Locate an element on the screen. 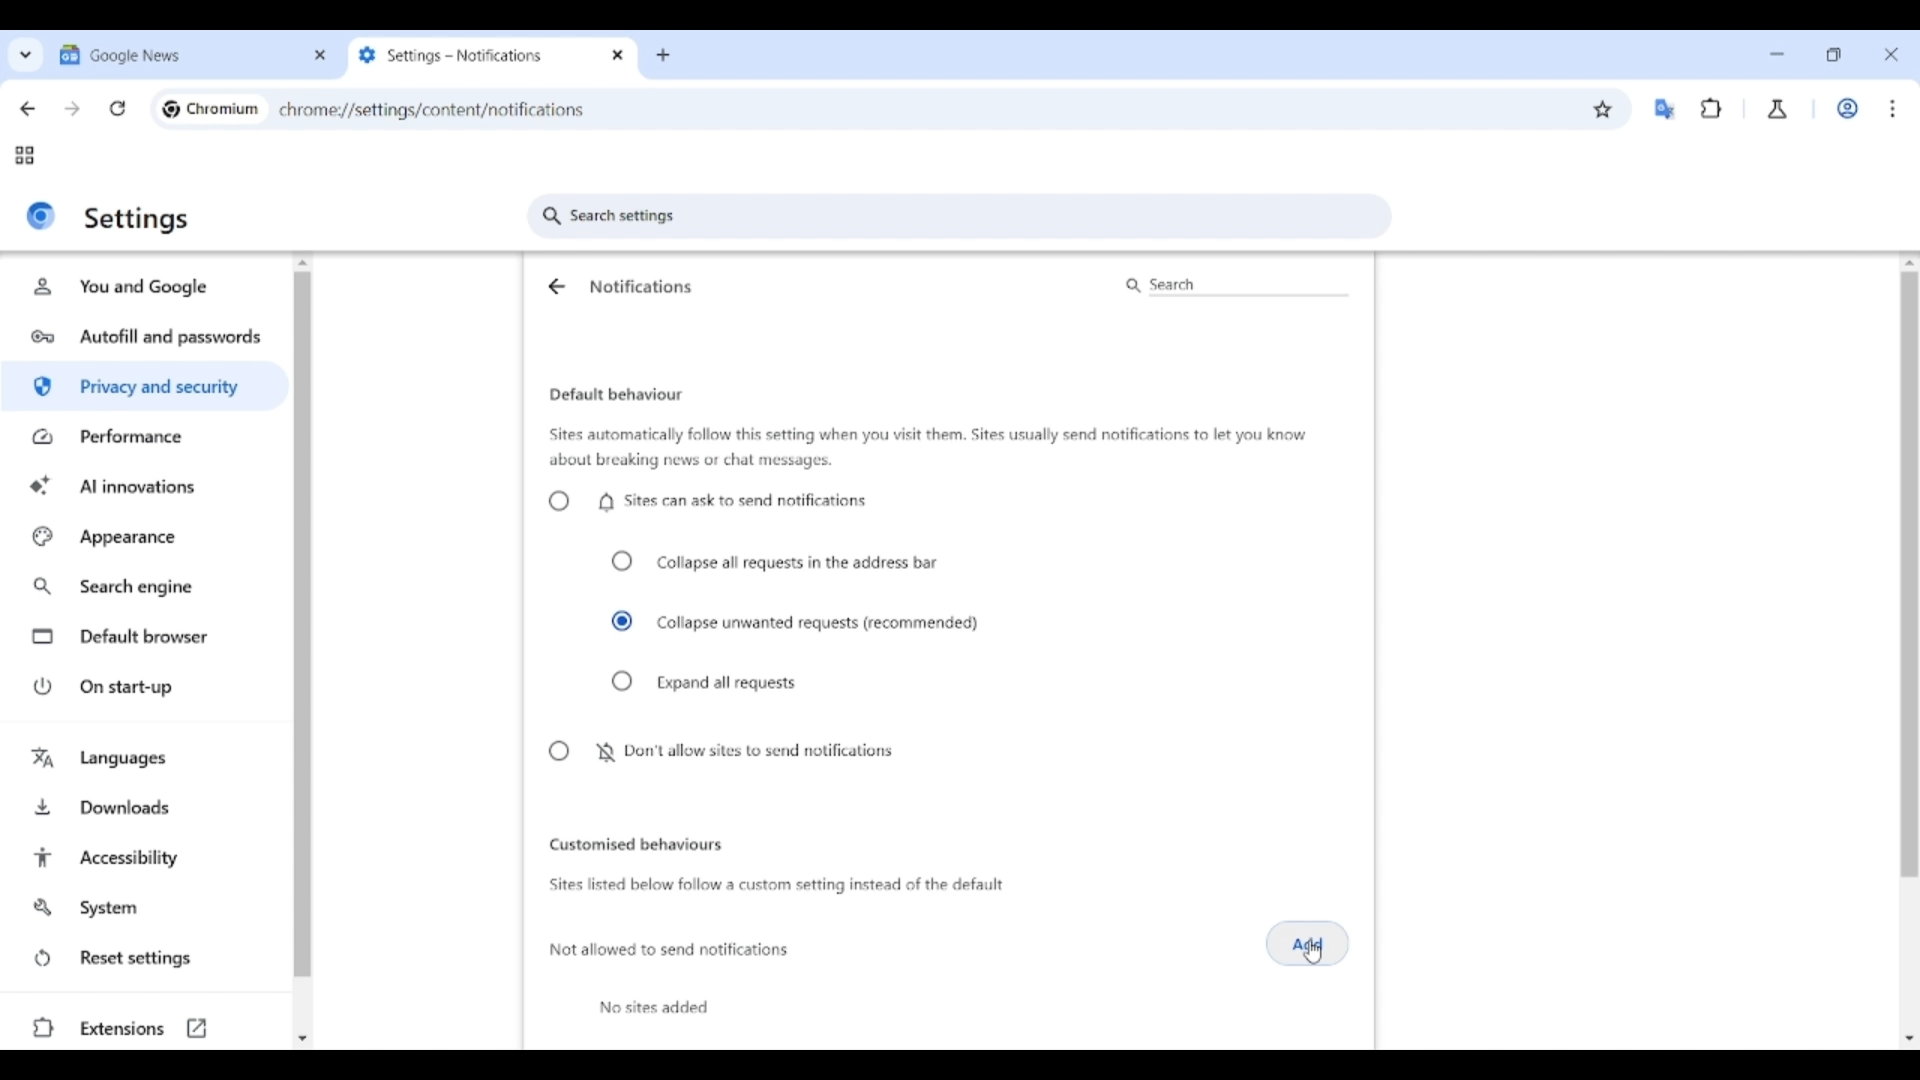  Search Google or enter web link is located at coordinates (1075, 109).